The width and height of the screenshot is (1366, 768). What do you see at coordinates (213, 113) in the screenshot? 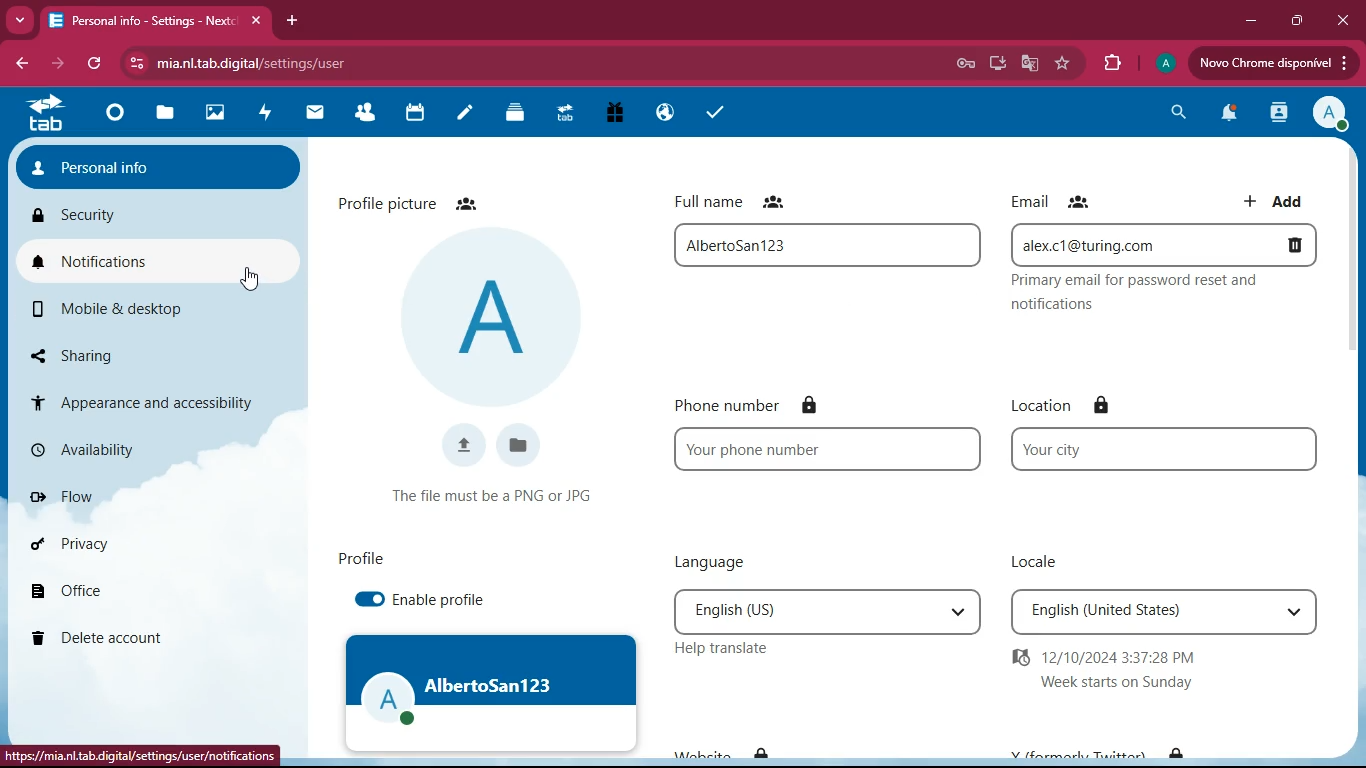
I see `images` at bounding box center [213, 113].